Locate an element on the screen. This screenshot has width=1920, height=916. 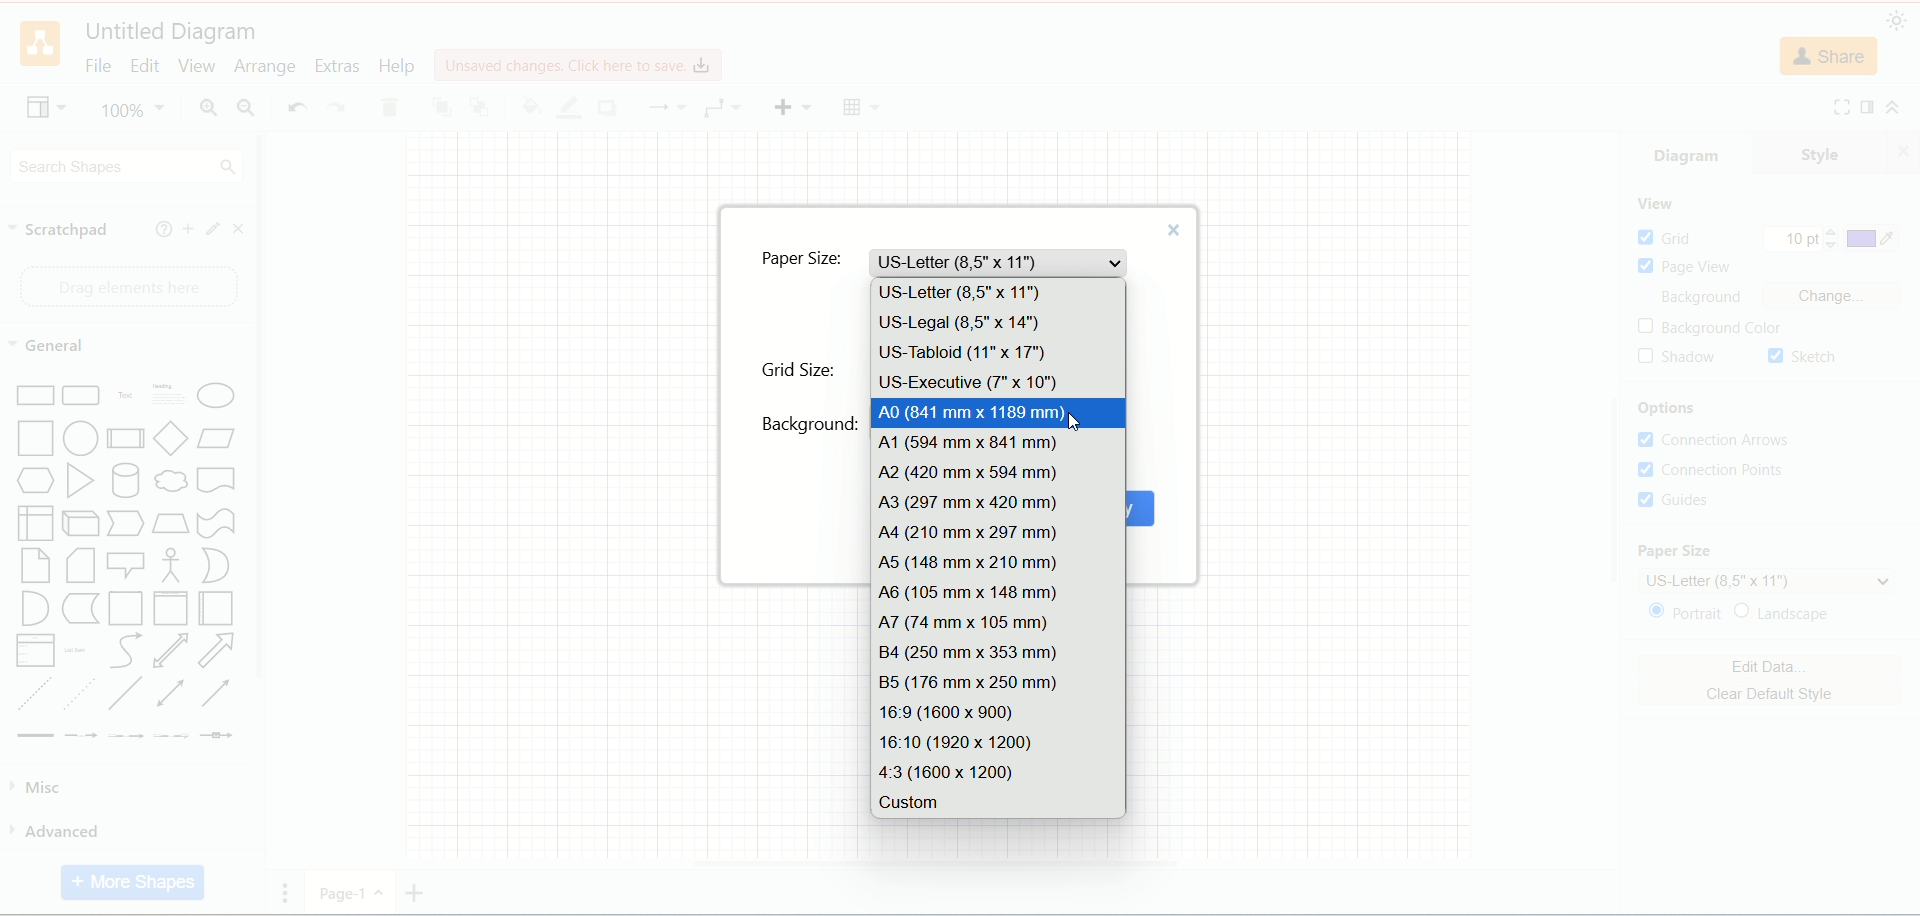
grid size is located at coordinates (799, 370).